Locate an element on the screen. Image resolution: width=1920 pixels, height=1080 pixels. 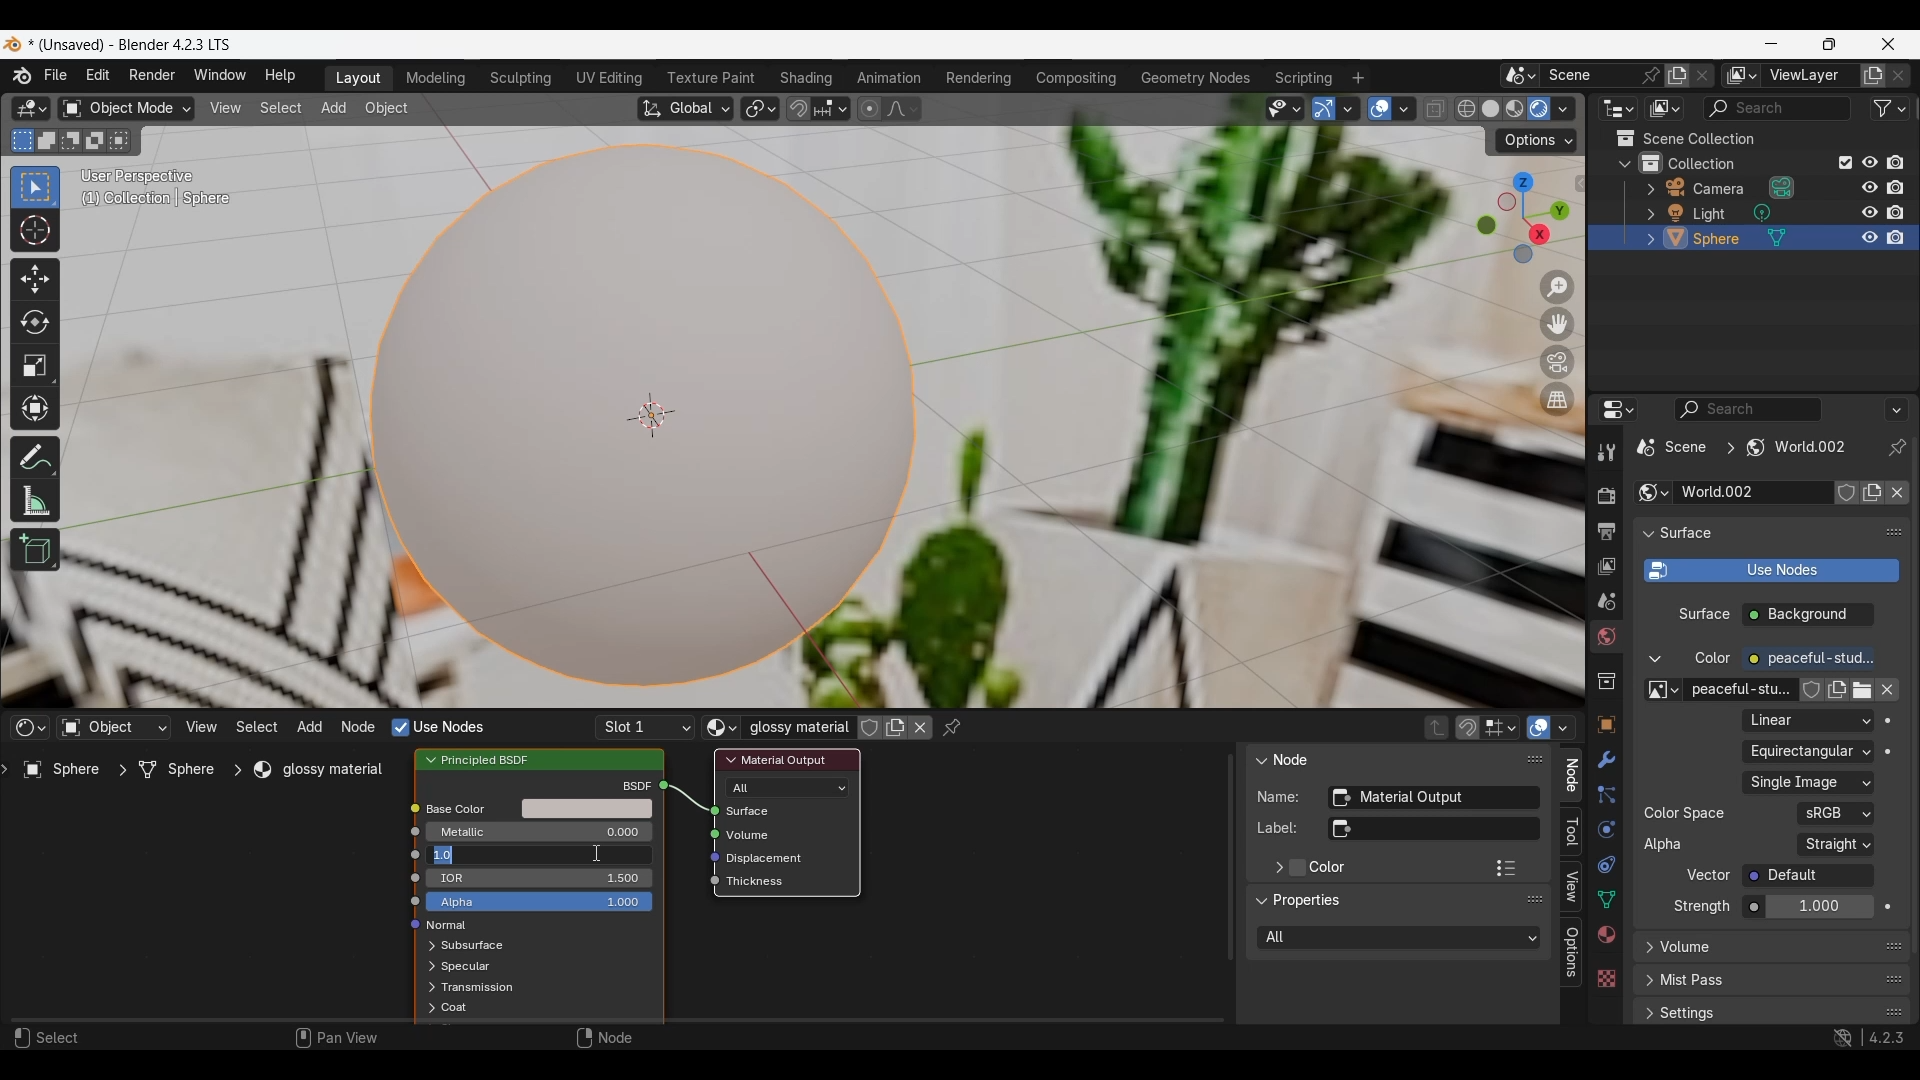
Expand respective scenes is located at coordinates (1644, 192).